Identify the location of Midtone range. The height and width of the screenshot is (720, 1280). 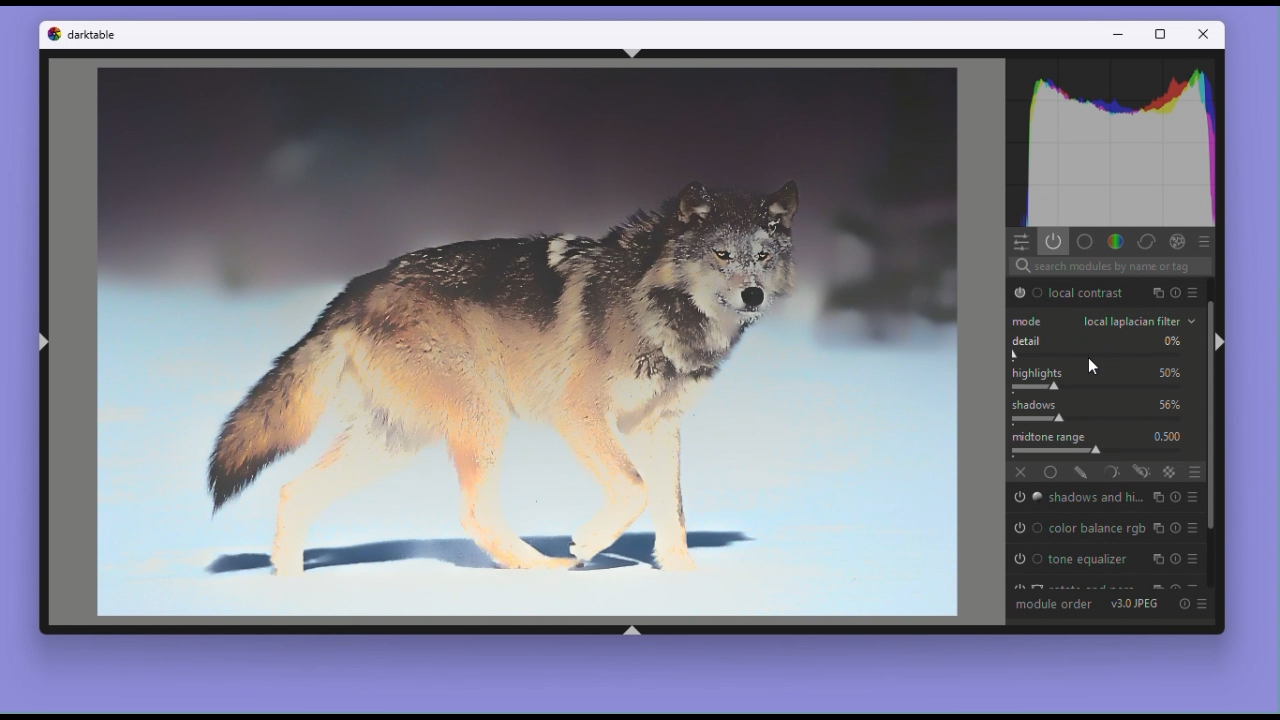
(1107, 443).